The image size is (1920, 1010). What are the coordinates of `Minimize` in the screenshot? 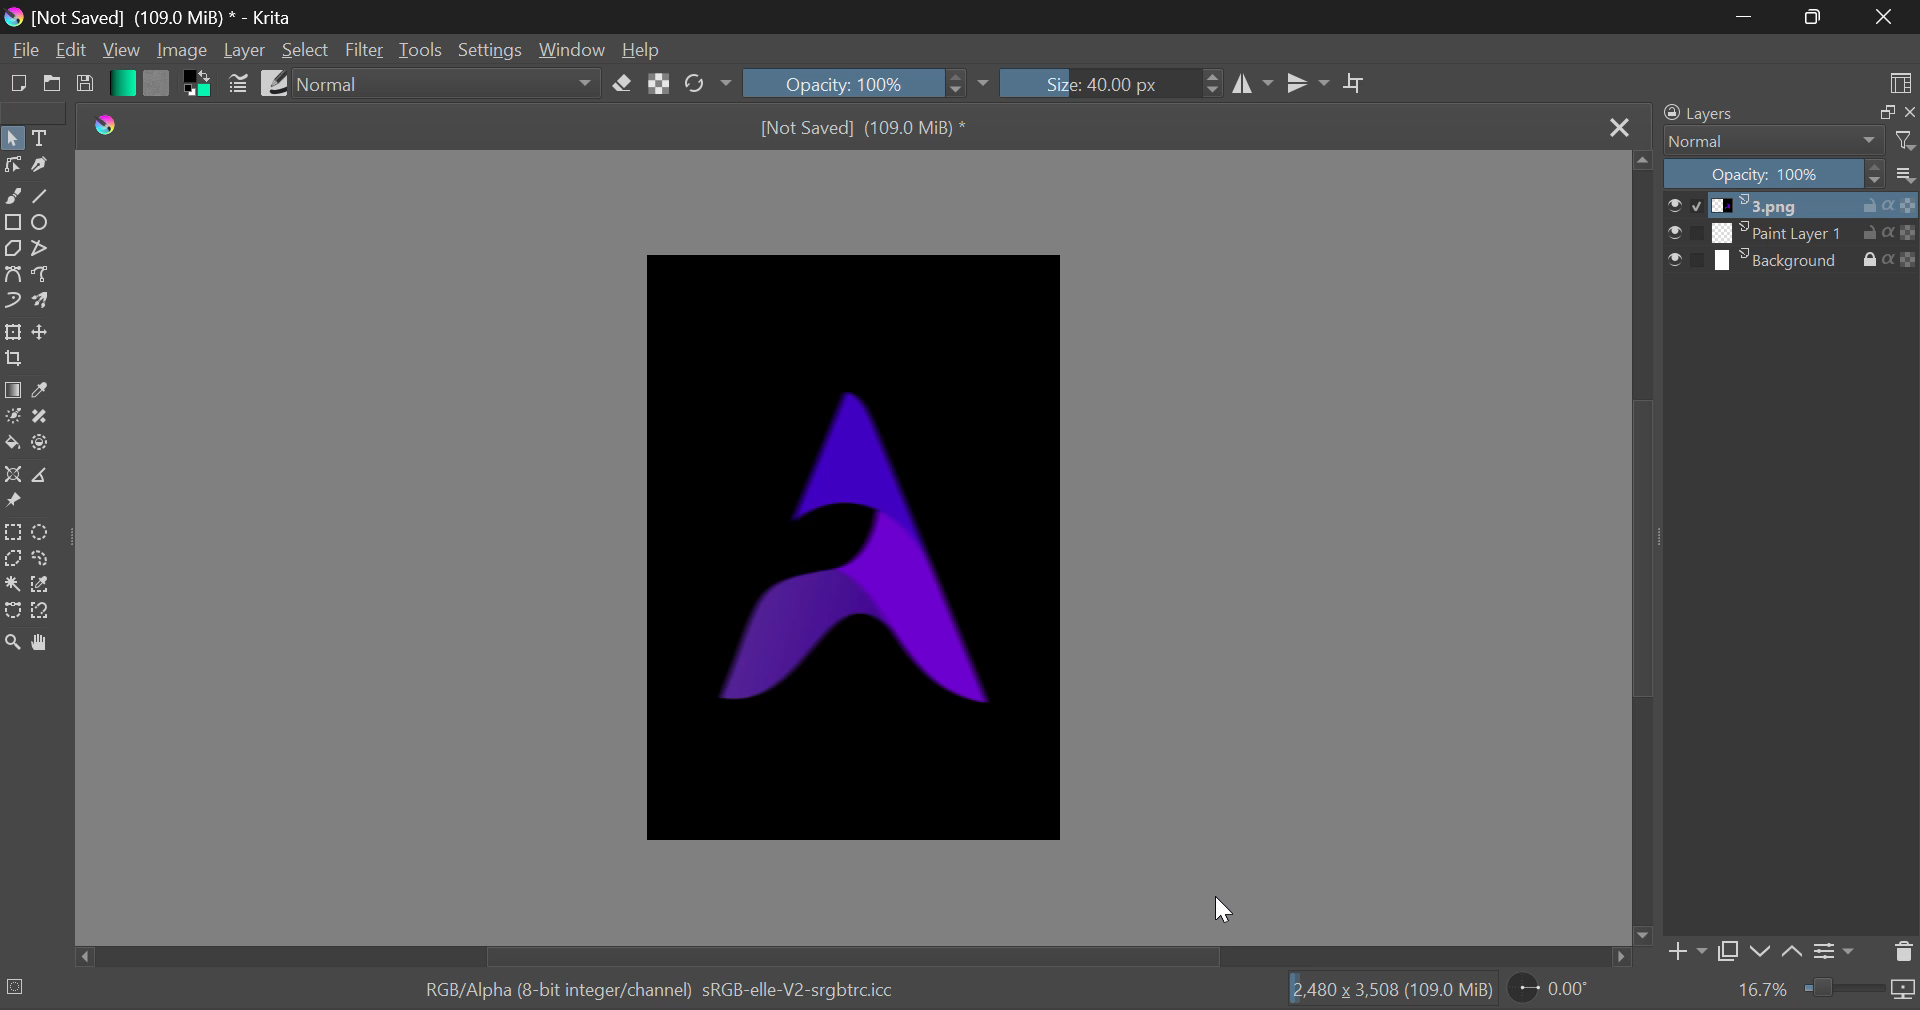 It's located at (1812, 17).